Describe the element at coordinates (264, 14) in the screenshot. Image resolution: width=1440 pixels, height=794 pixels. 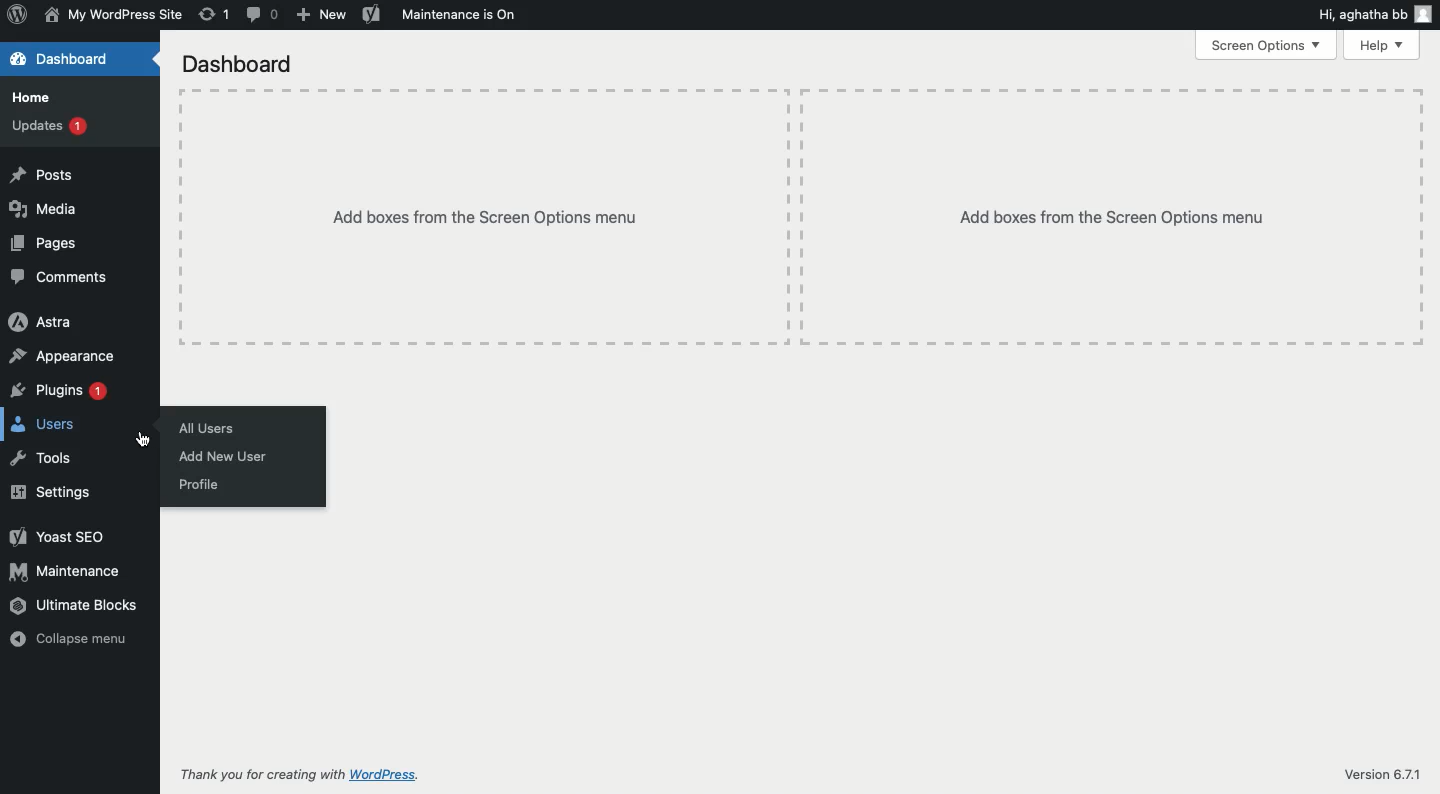
I see `Comment` at that location.